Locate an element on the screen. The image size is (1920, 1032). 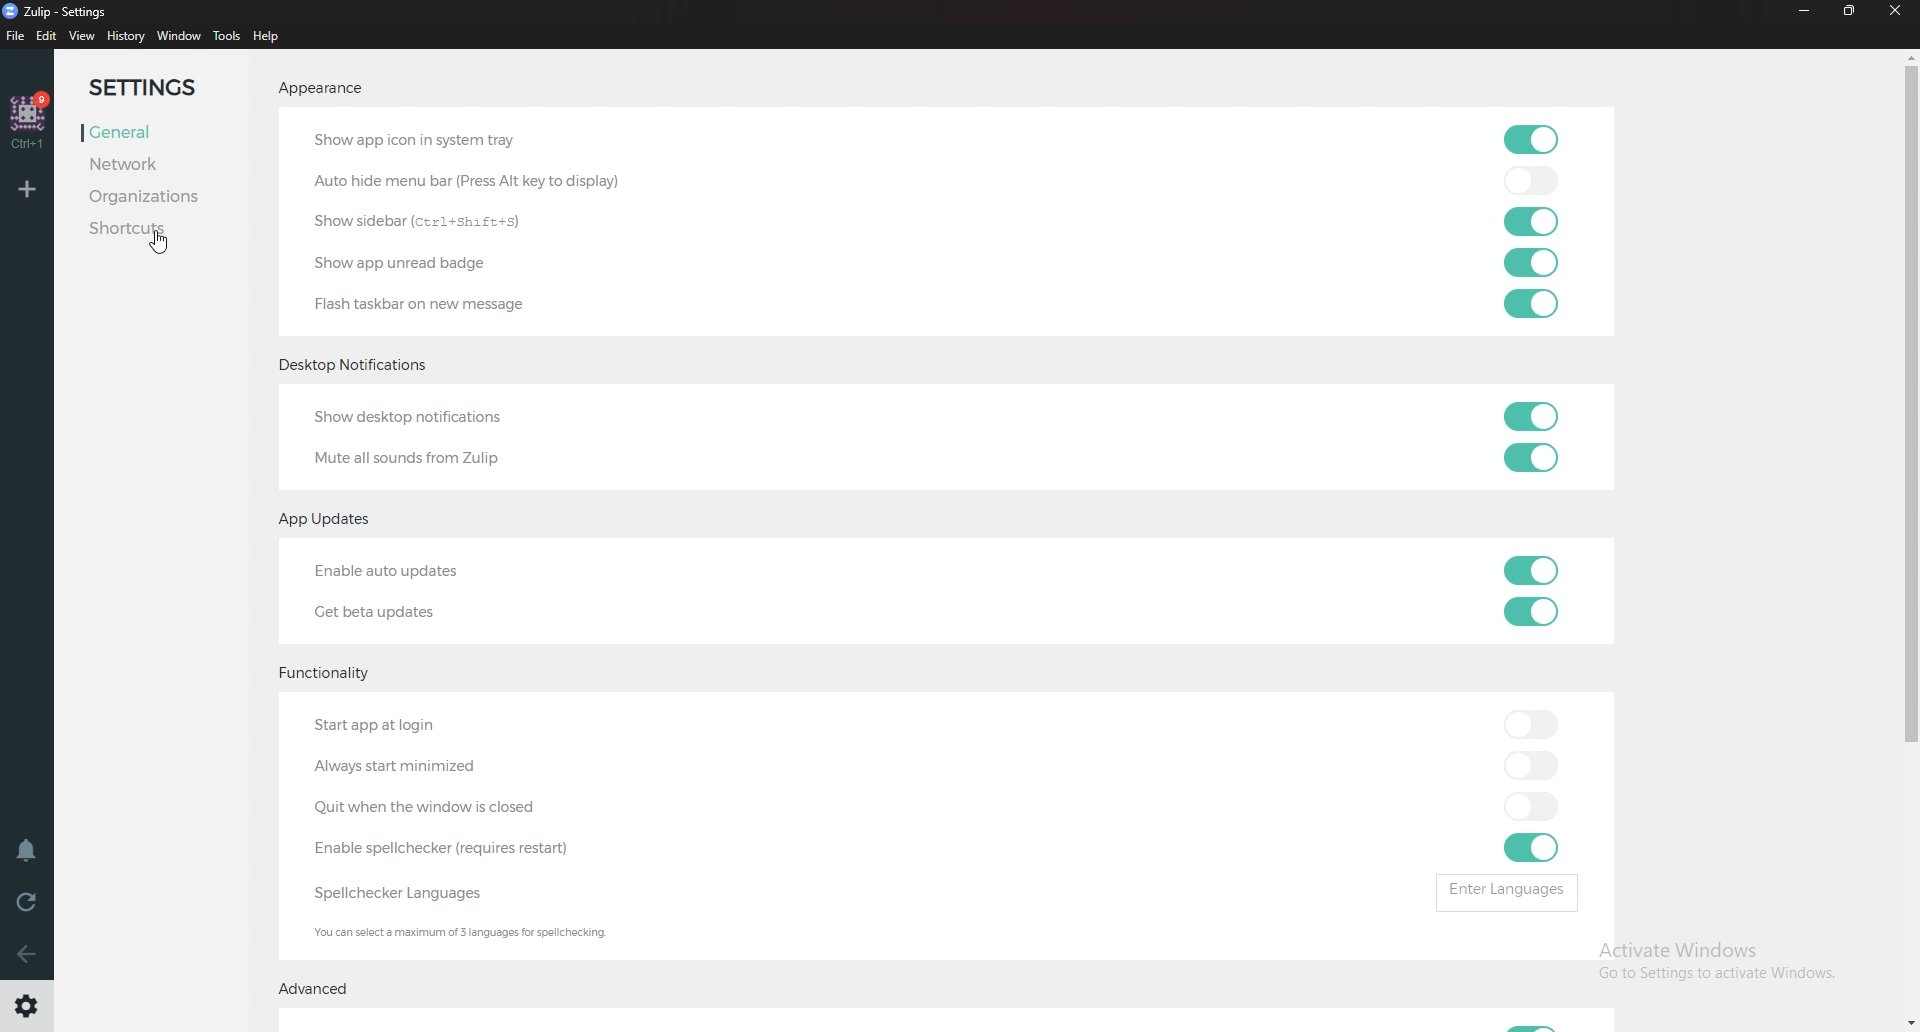
toggle is located at coordinates (1530, 139).